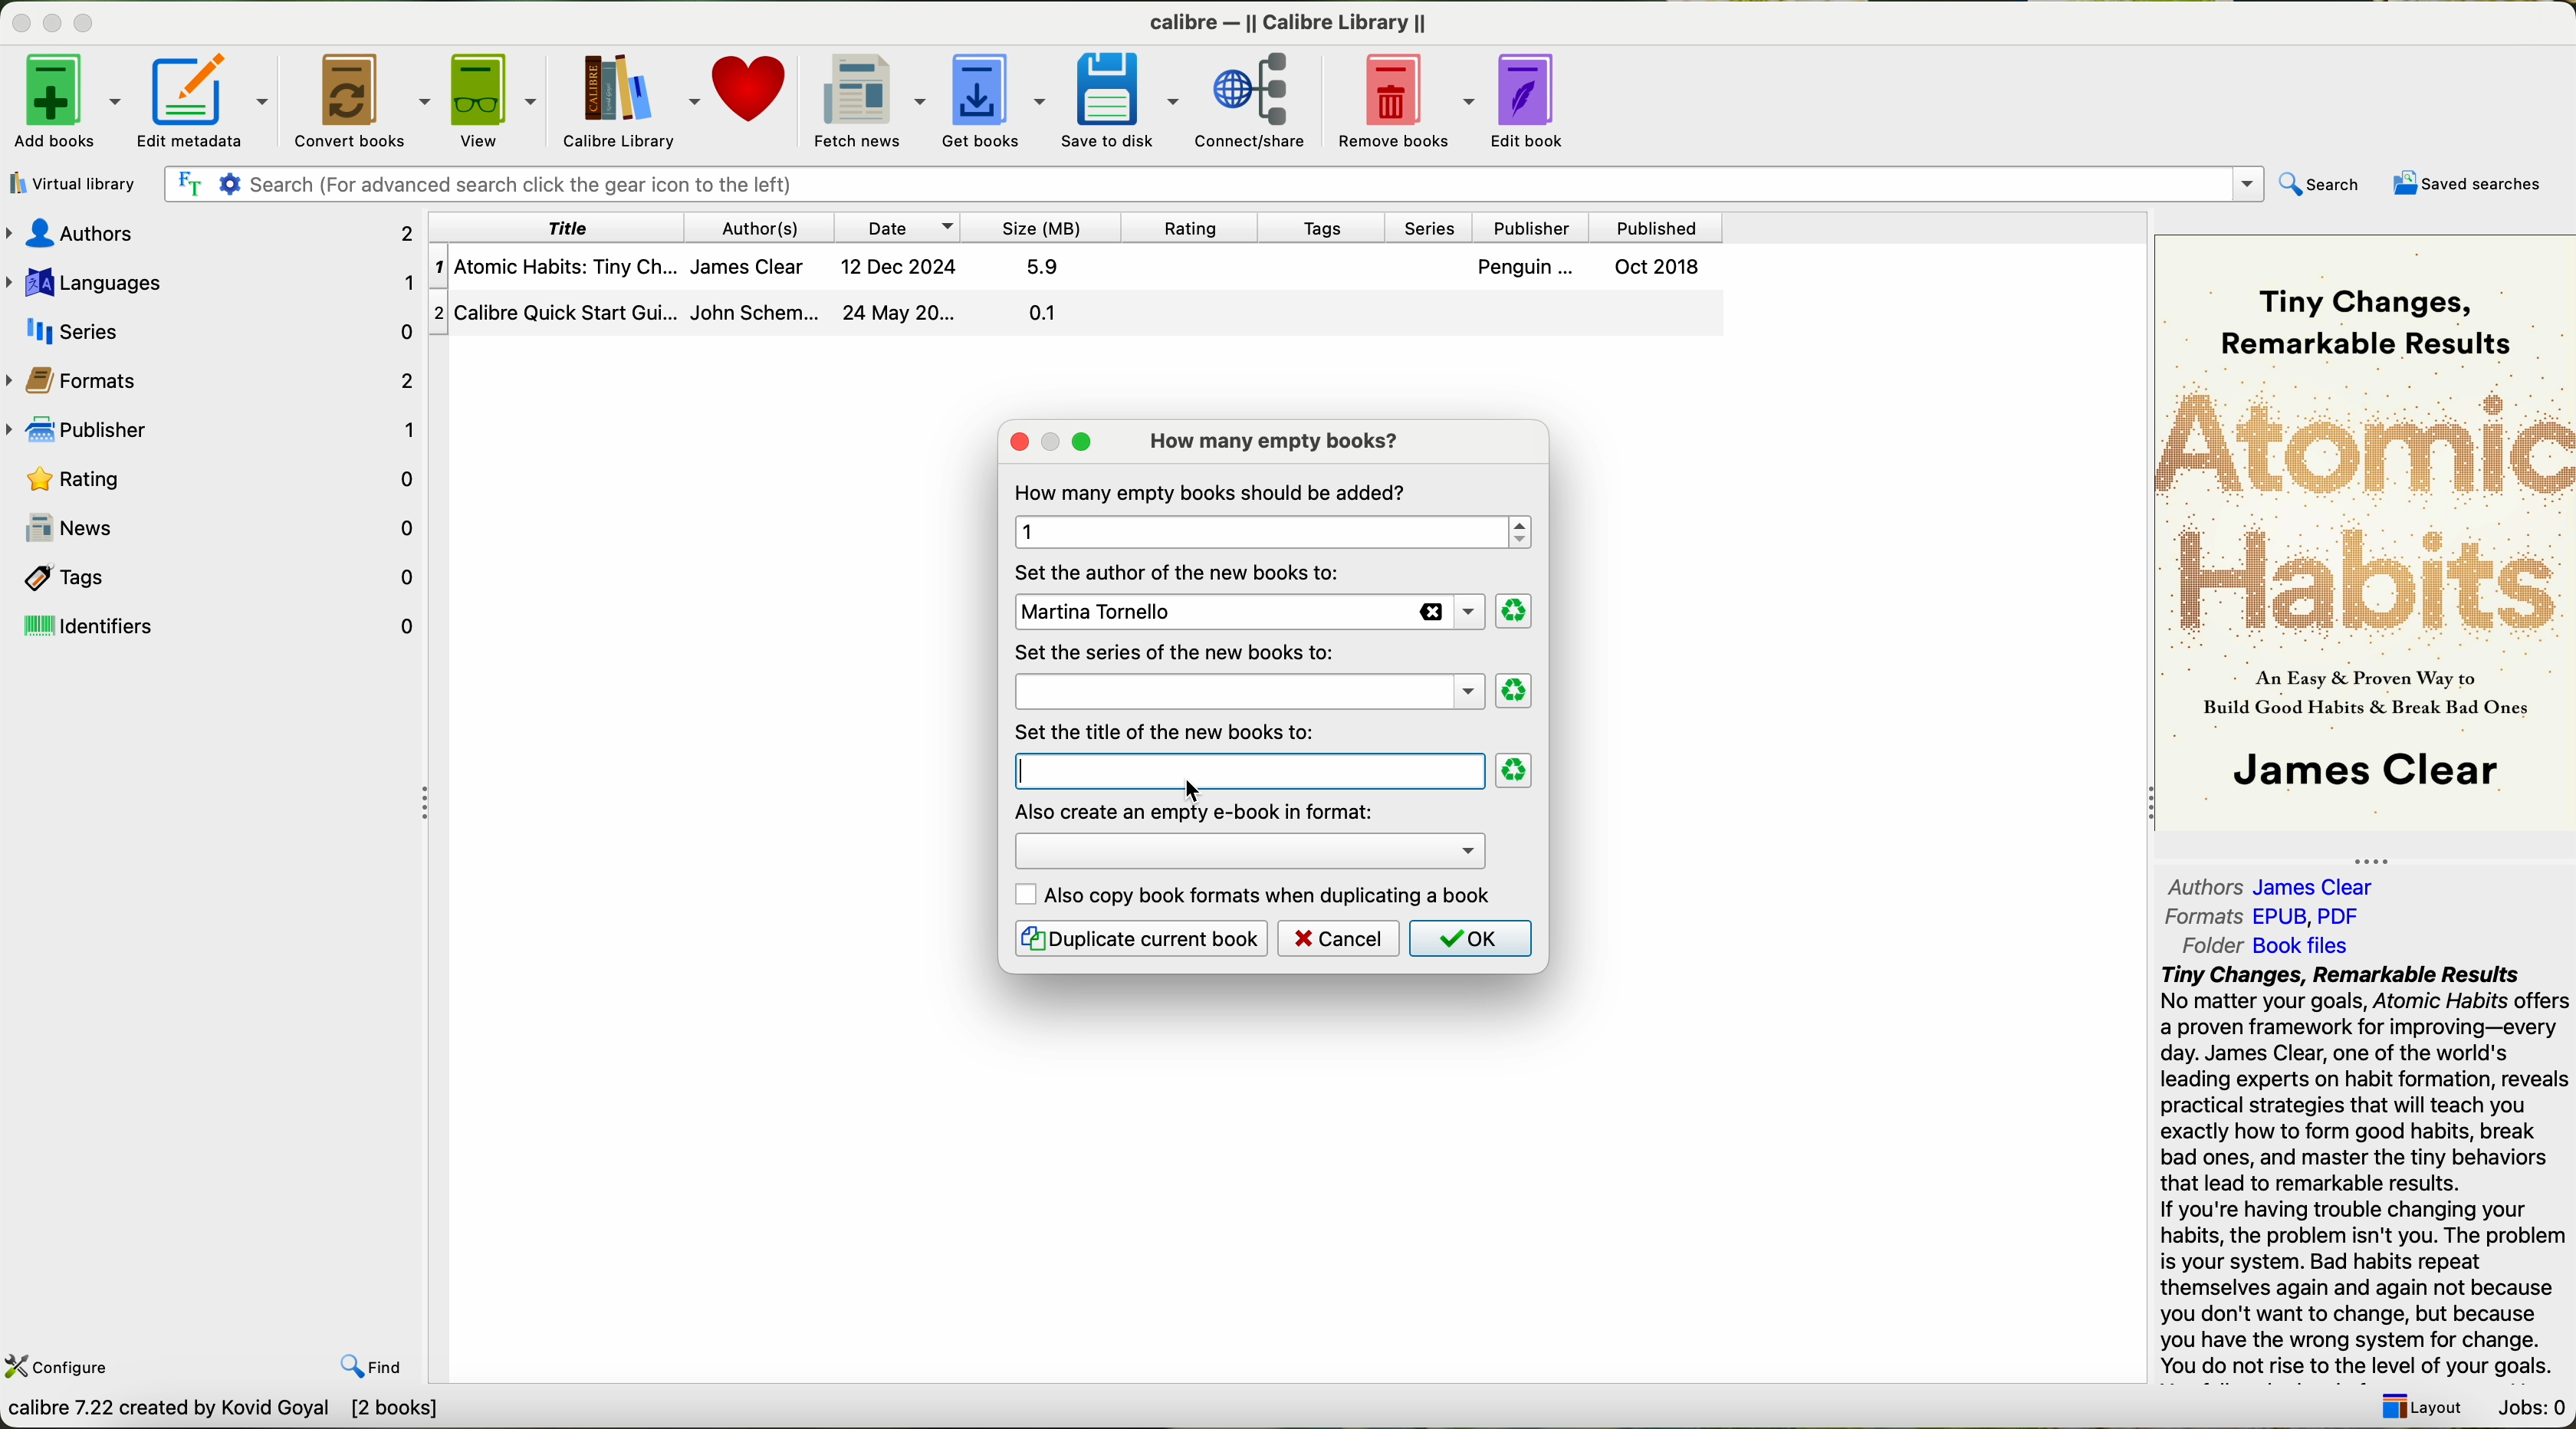  Describe the element at coordinates (1196, 786) in the screenshot. I see `click` at that location.